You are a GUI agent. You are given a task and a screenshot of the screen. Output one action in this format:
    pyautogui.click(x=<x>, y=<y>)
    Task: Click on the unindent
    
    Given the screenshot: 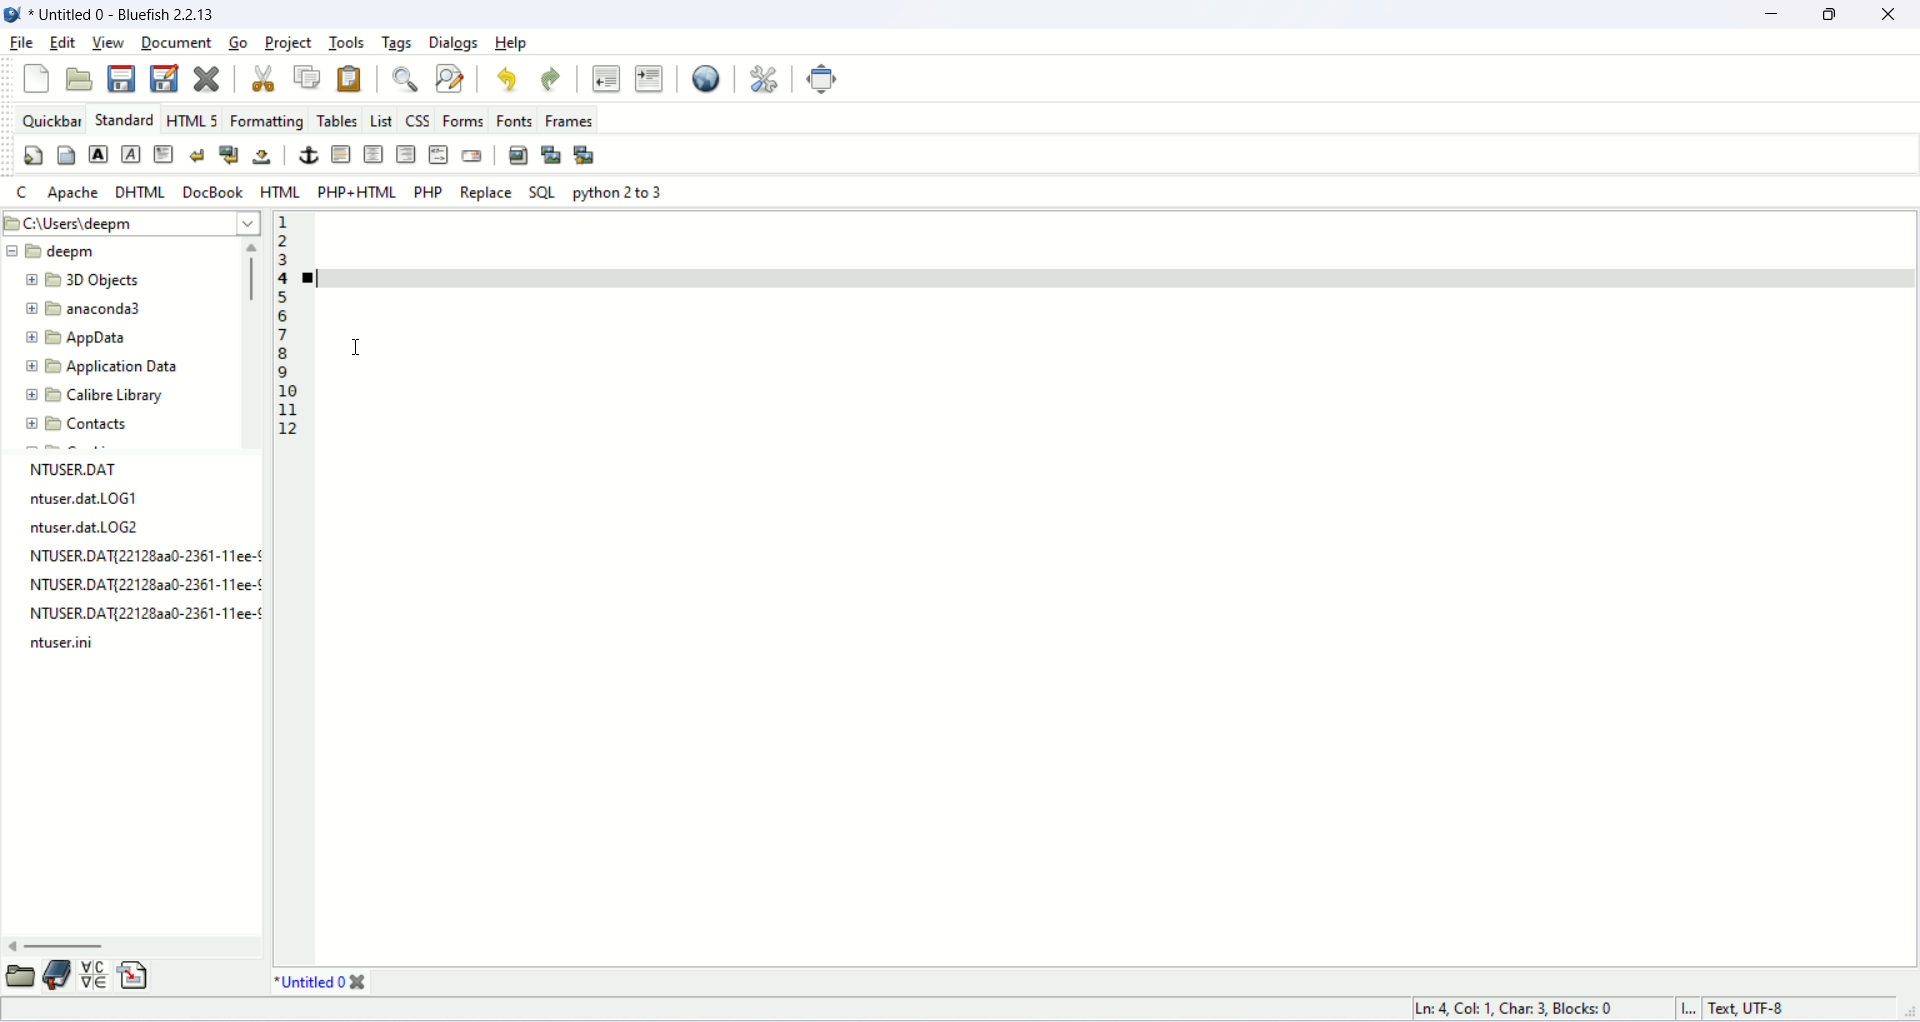 What is the action you would take?
    pyautogui.click(x=606, y=81)
    